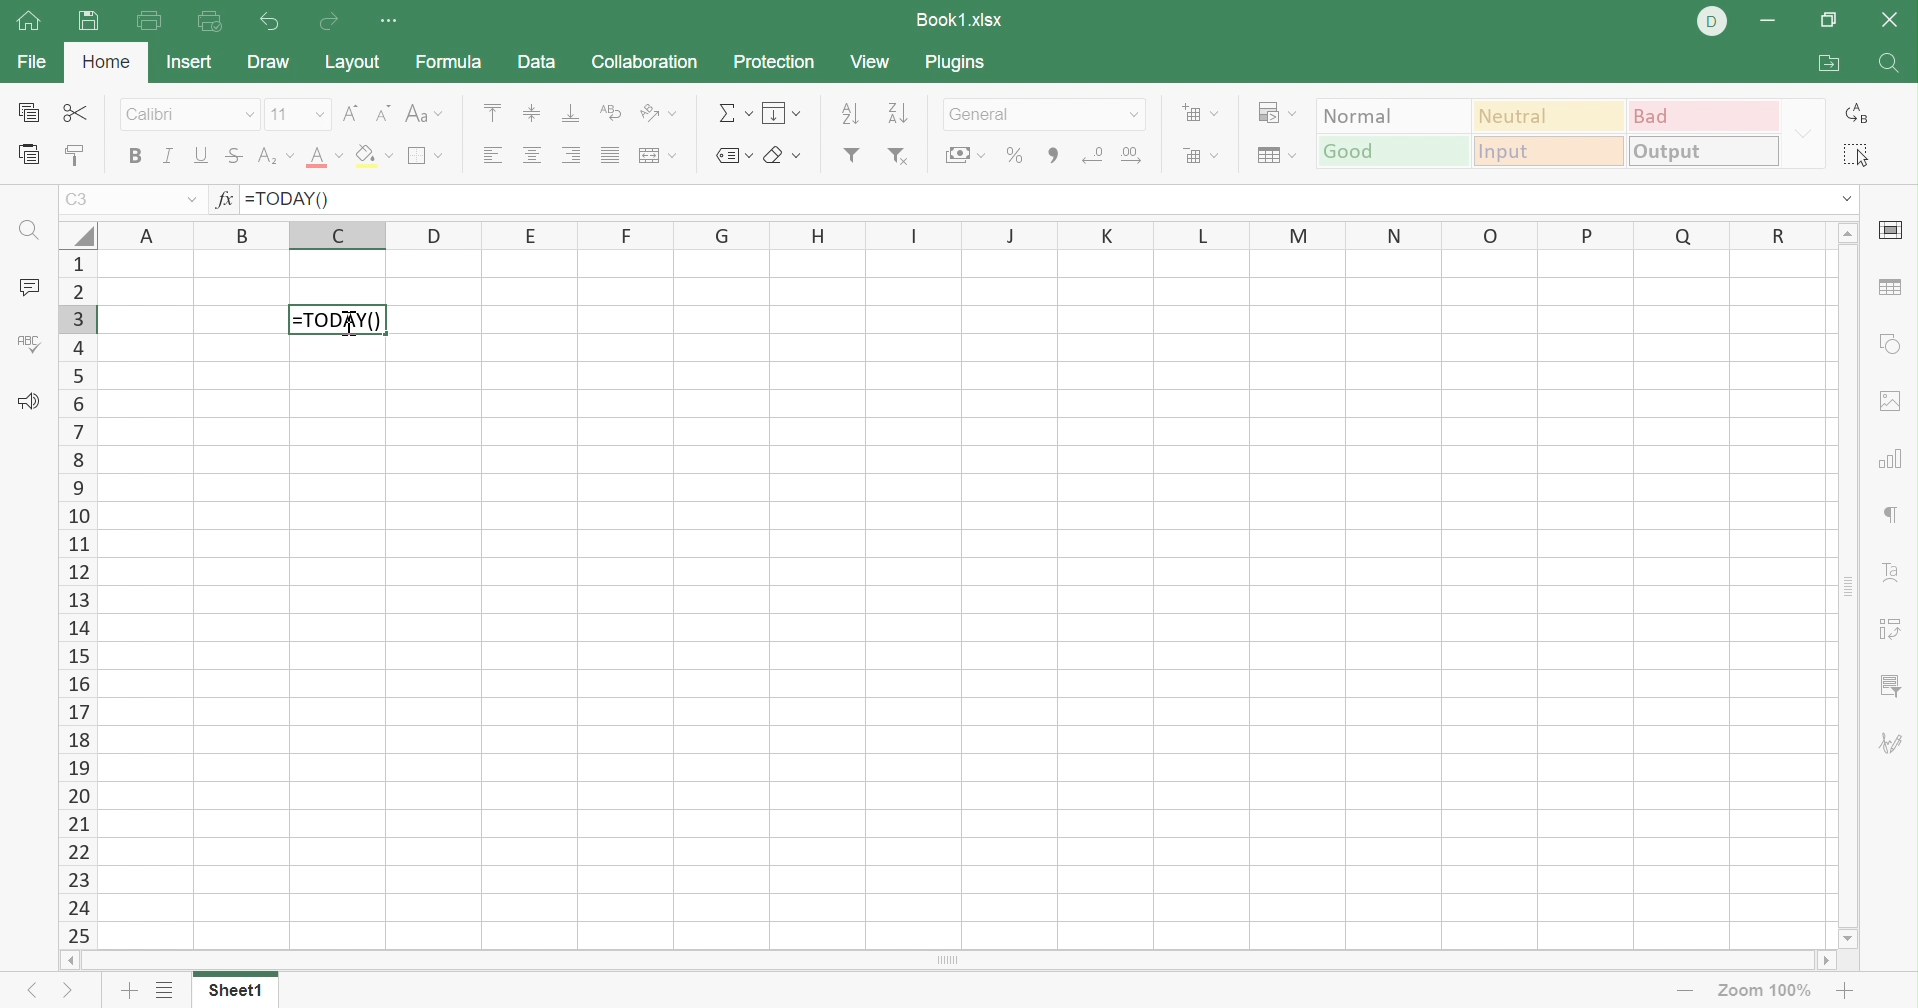 This screenshot has width=1918, height=1008. What do you see at coordinates (75, 599) in the screenshot?
I see `Row numbers` at bounding box center [75, 599].